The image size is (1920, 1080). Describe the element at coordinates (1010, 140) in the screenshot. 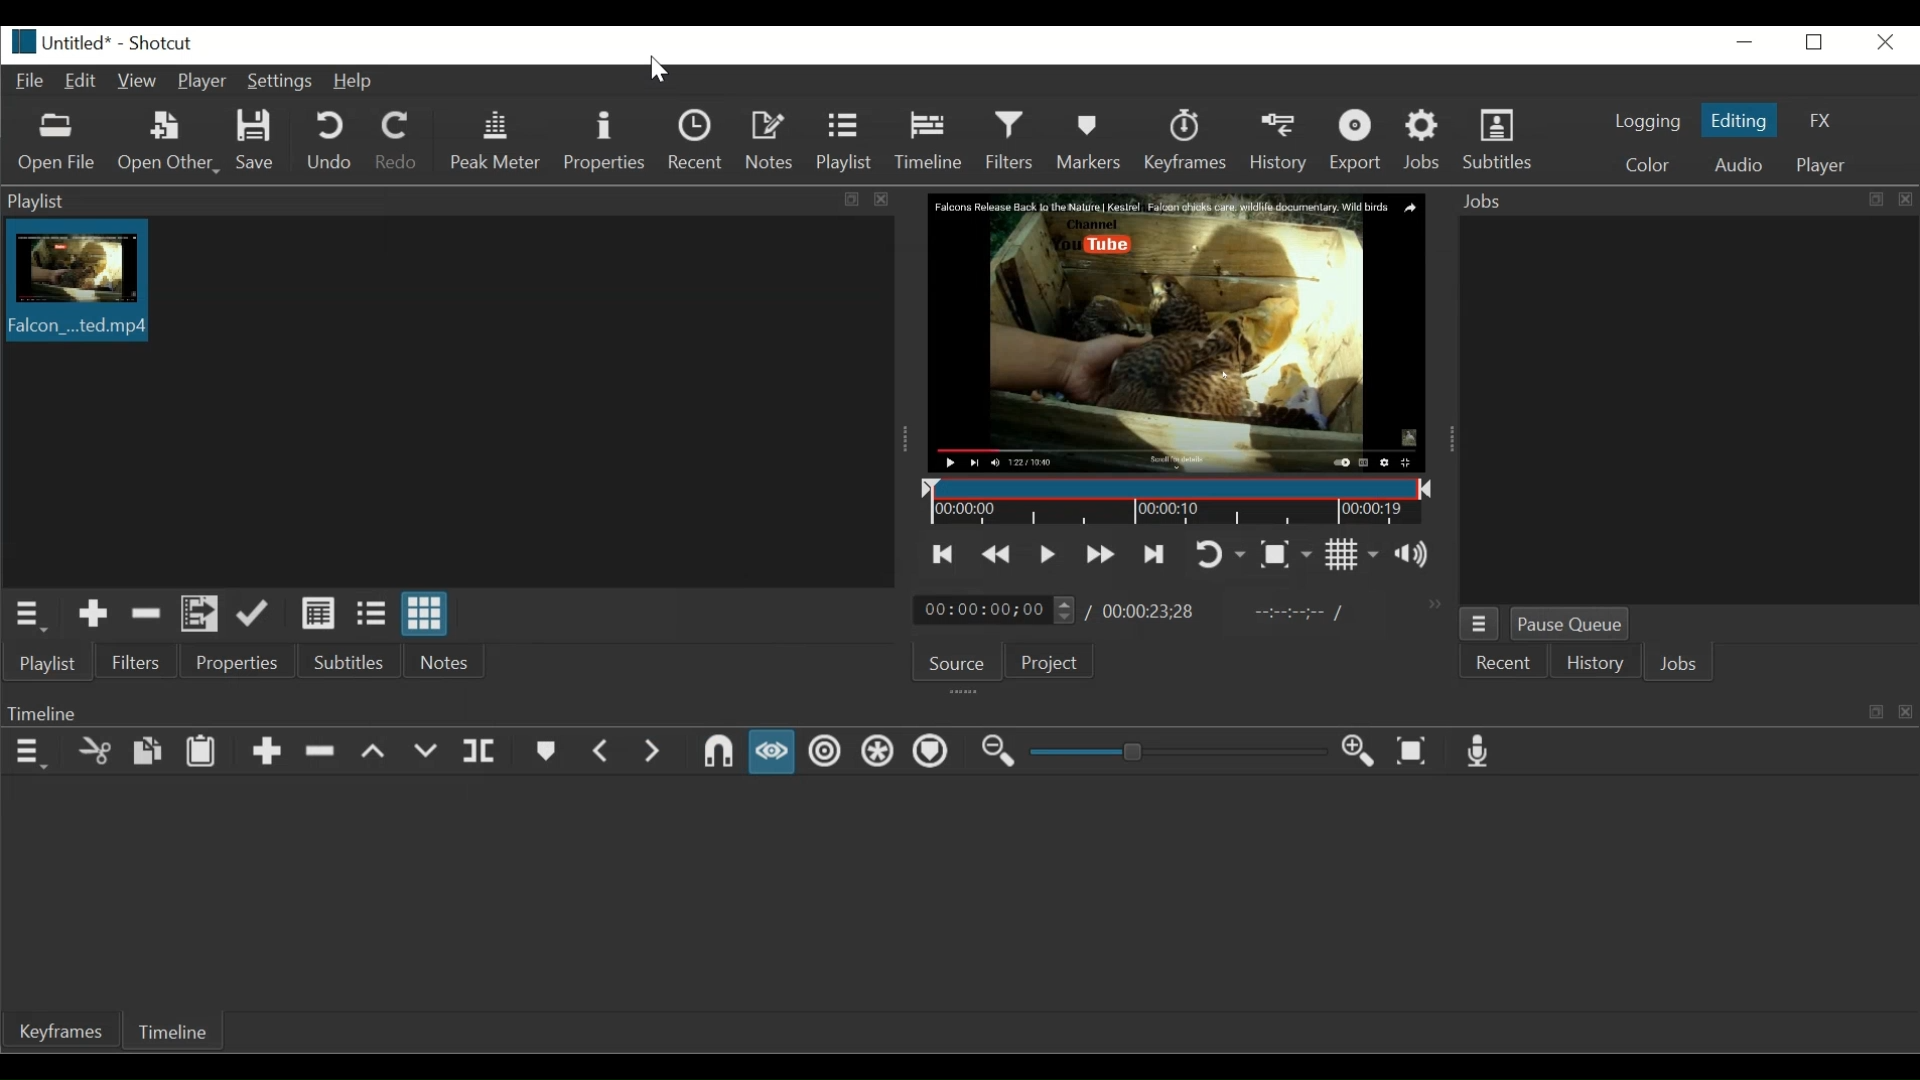

I see `Filters` at that location.